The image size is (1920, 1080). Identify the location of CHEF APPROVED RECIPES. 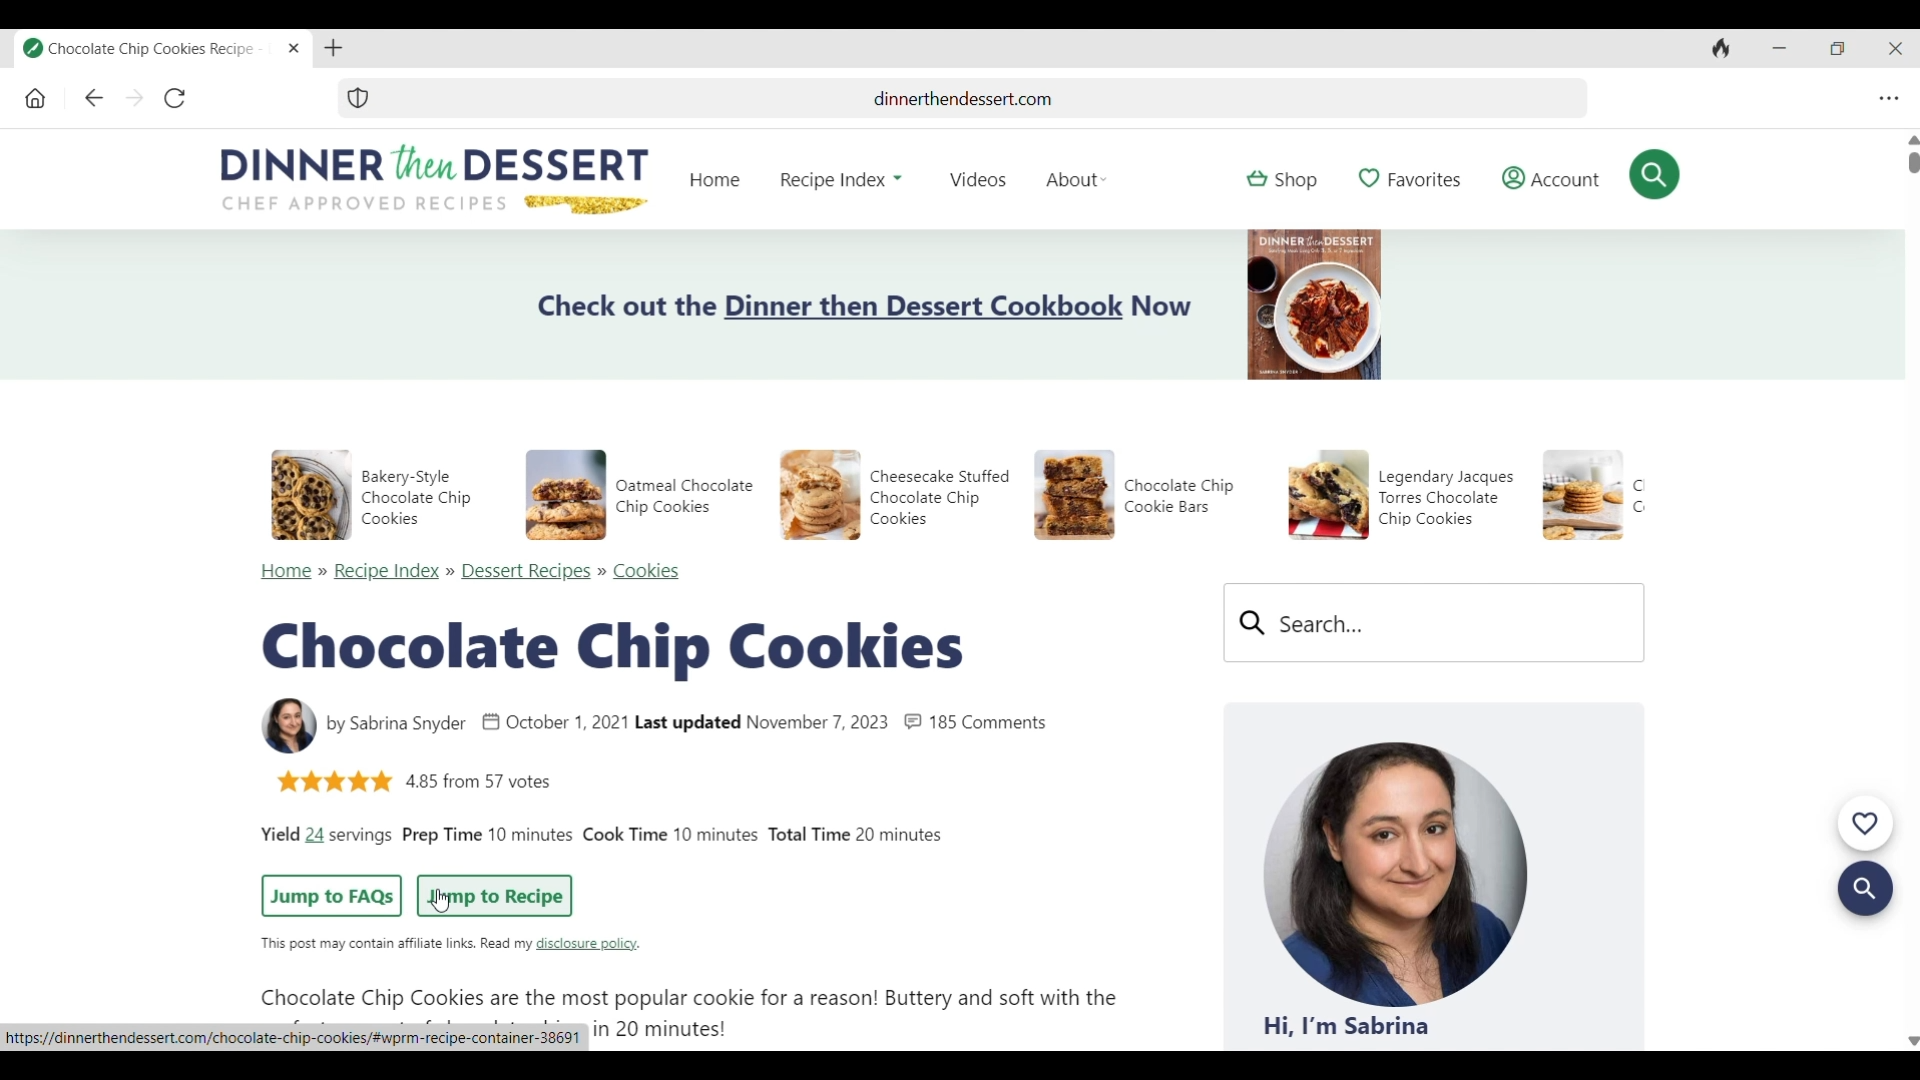
(364, 203).